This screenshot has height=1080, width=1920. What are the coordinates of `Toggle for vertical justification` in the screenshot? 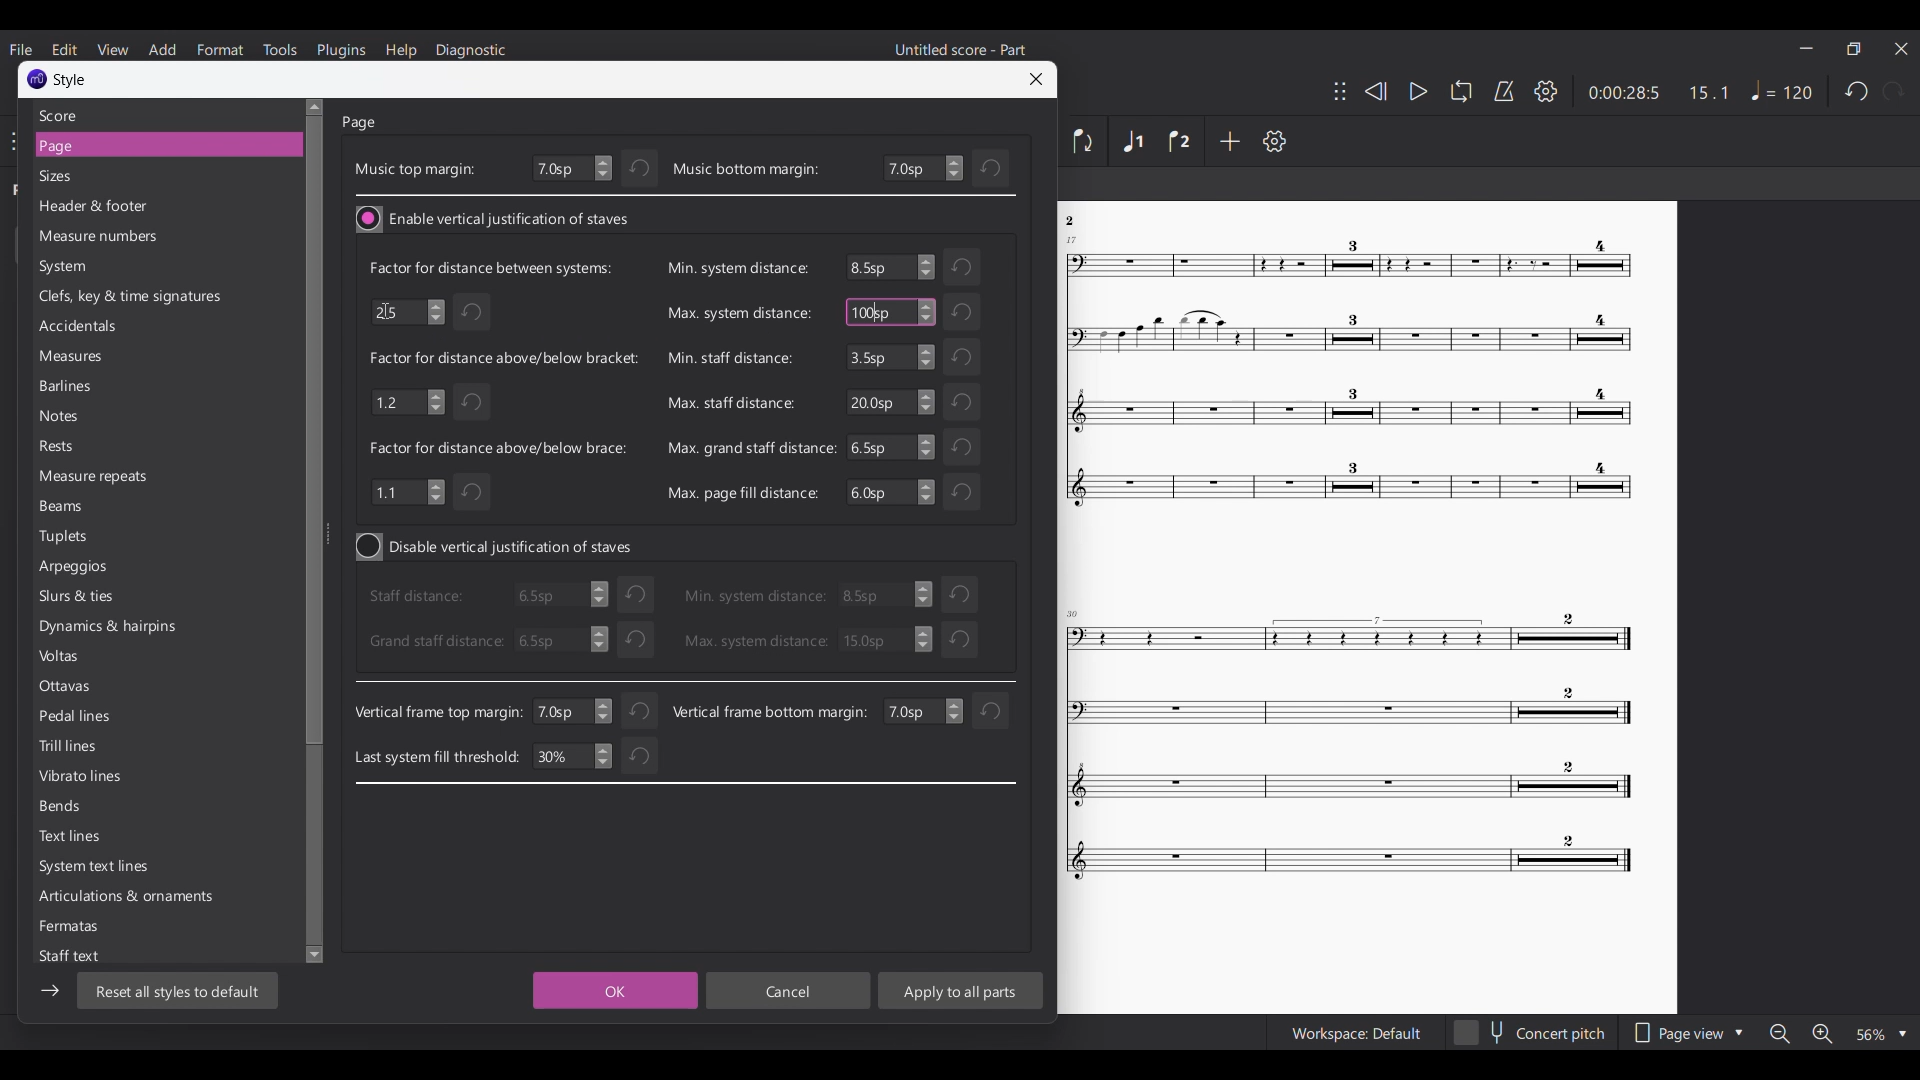 It's located at (497, 547).